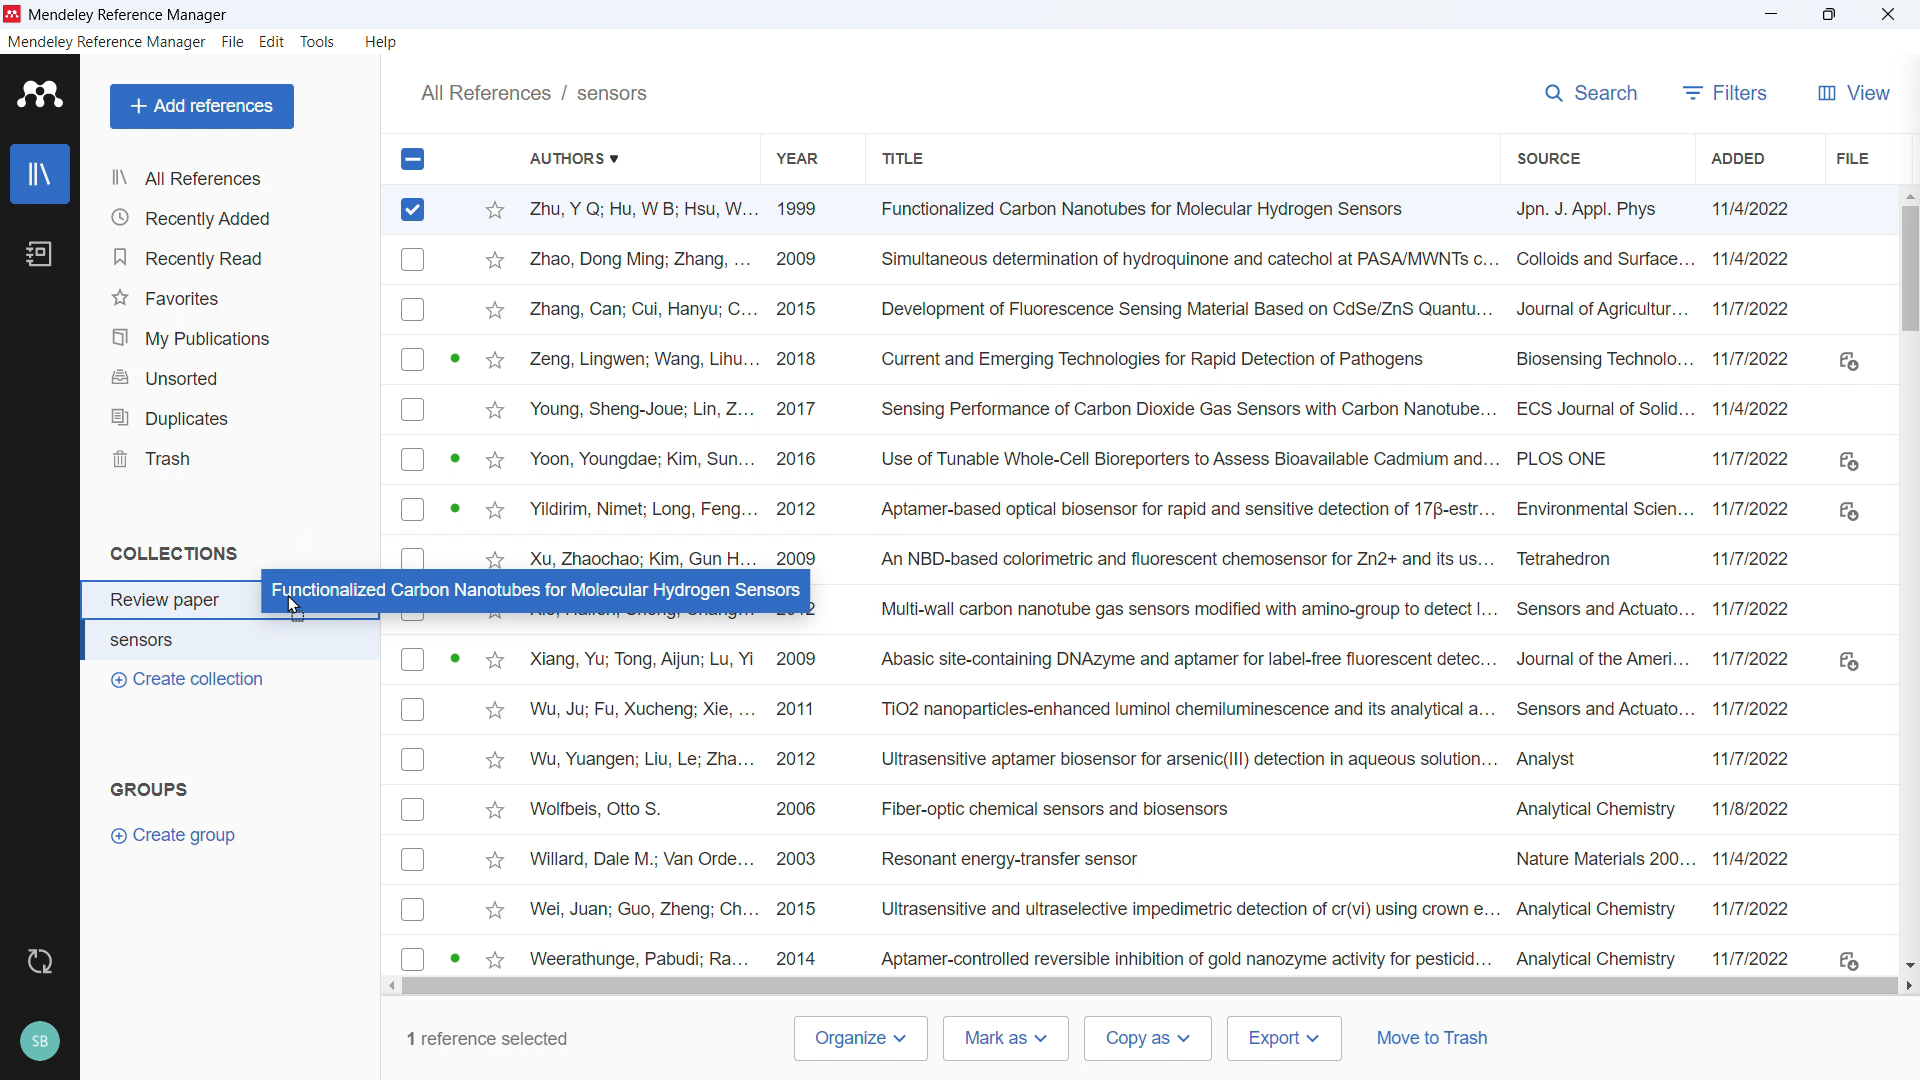  Describe the element at coordinates (798, 380) in the screenshot. I see `Year of publication of individual entries ` at that location.